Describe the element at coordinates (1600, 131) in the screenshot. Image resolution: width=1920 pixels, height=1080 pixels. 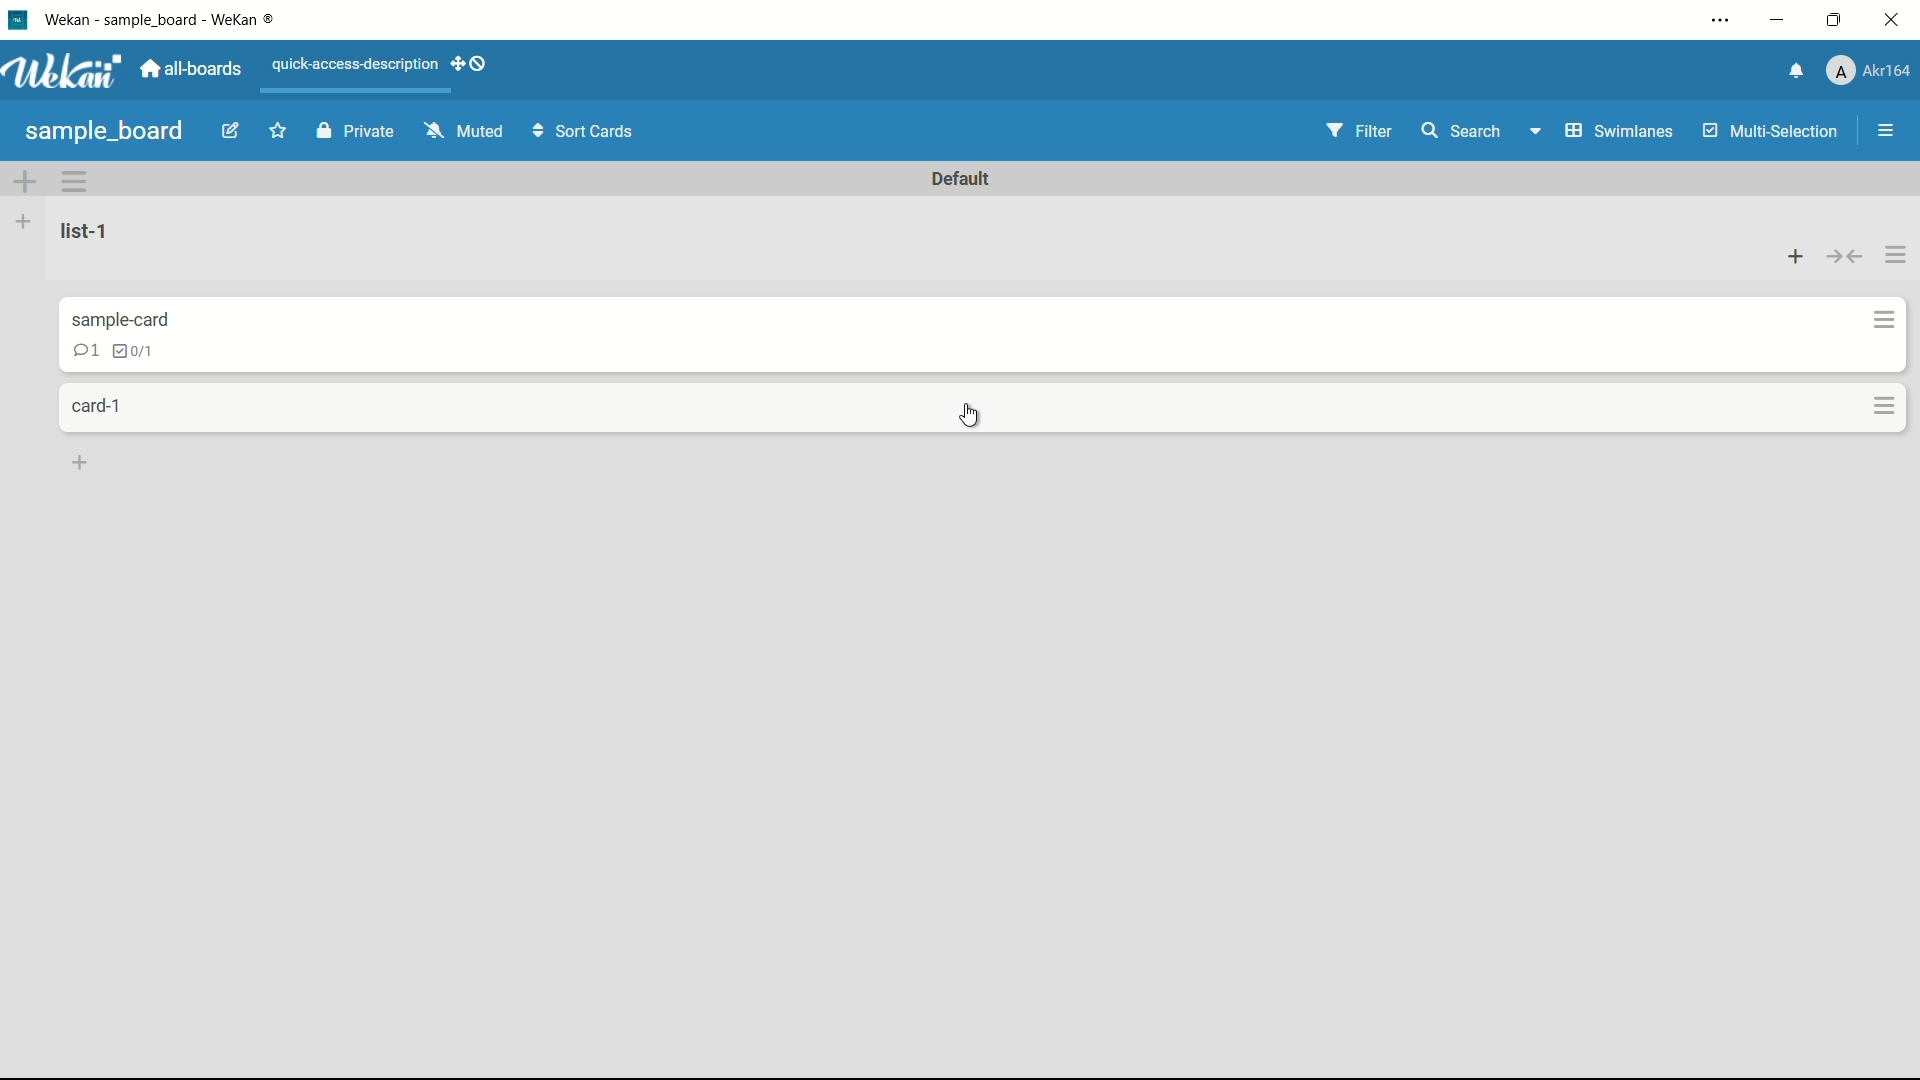
I see `swimlanes` at that location.